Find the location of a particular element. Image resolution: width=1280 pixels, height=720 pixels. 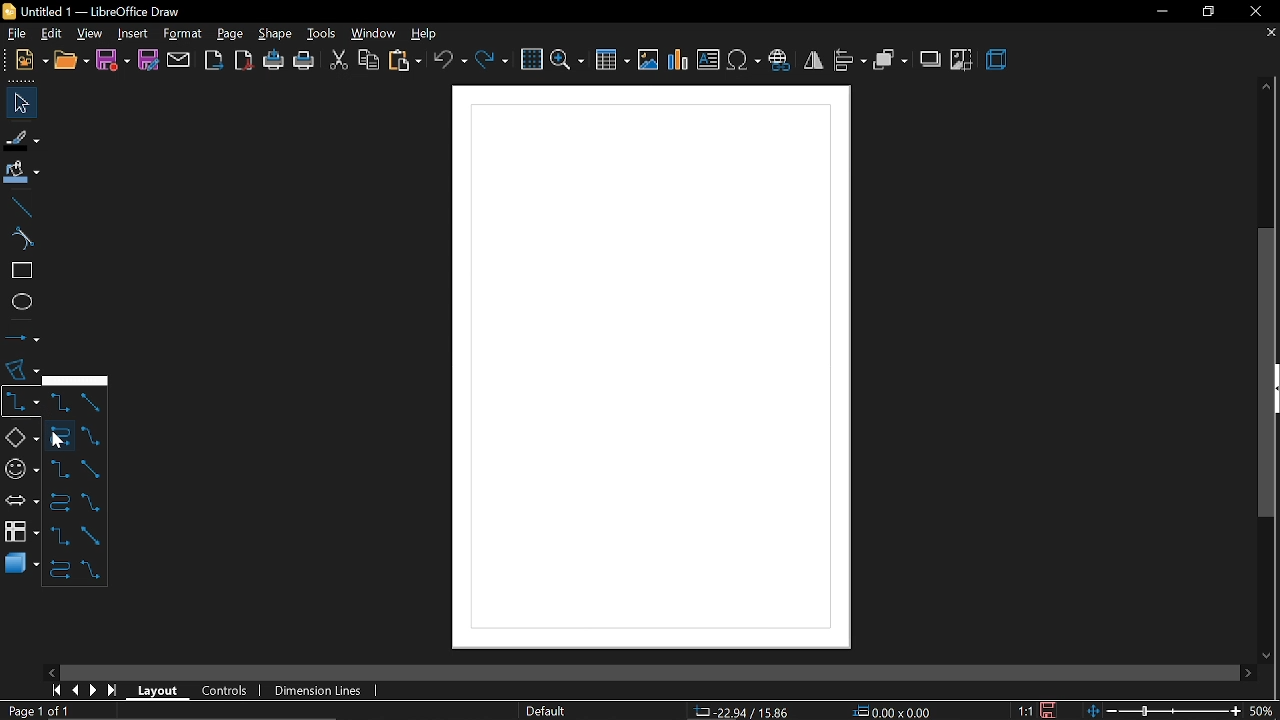

Insert is located at coordinates (131, 32).